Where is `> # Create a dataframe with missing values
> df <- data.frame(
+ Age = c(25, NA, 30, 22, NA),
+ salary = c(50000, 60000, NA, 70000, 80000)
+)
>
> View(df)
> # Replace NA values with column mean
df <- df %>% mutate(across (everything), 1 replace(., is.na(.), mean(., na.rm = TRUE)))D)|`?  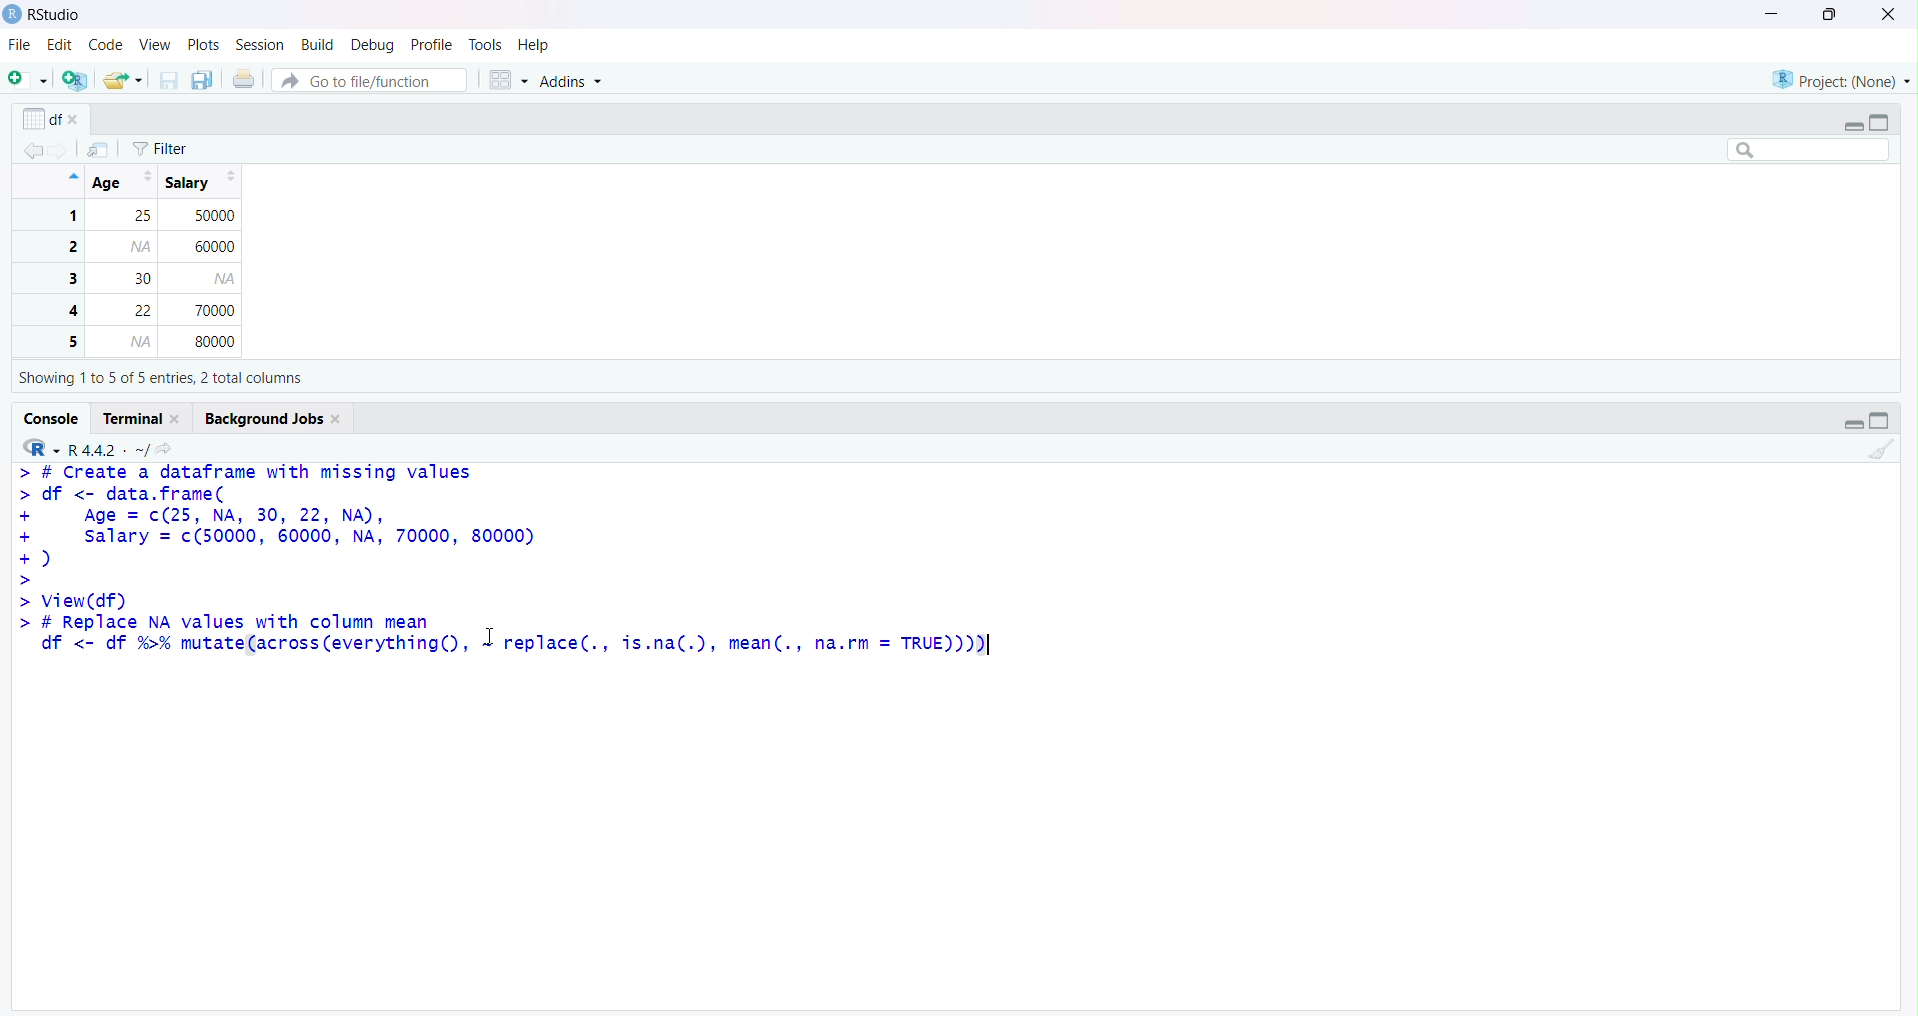
> # Create a dataframe with missing values
> df <- data.frame(
+ Age = c(25, NA, 30, 22, NA),
+ salary = c(50000, 60000, NA, 70000, 80000)
+)
>
> View(df)
> # Replace NA values with column mean
df <- df %>% mutate(across (everything), 1 replace(., is.na(.), mean(., na.rm = TRUE)))D)| is located at coordinates (511, 573).